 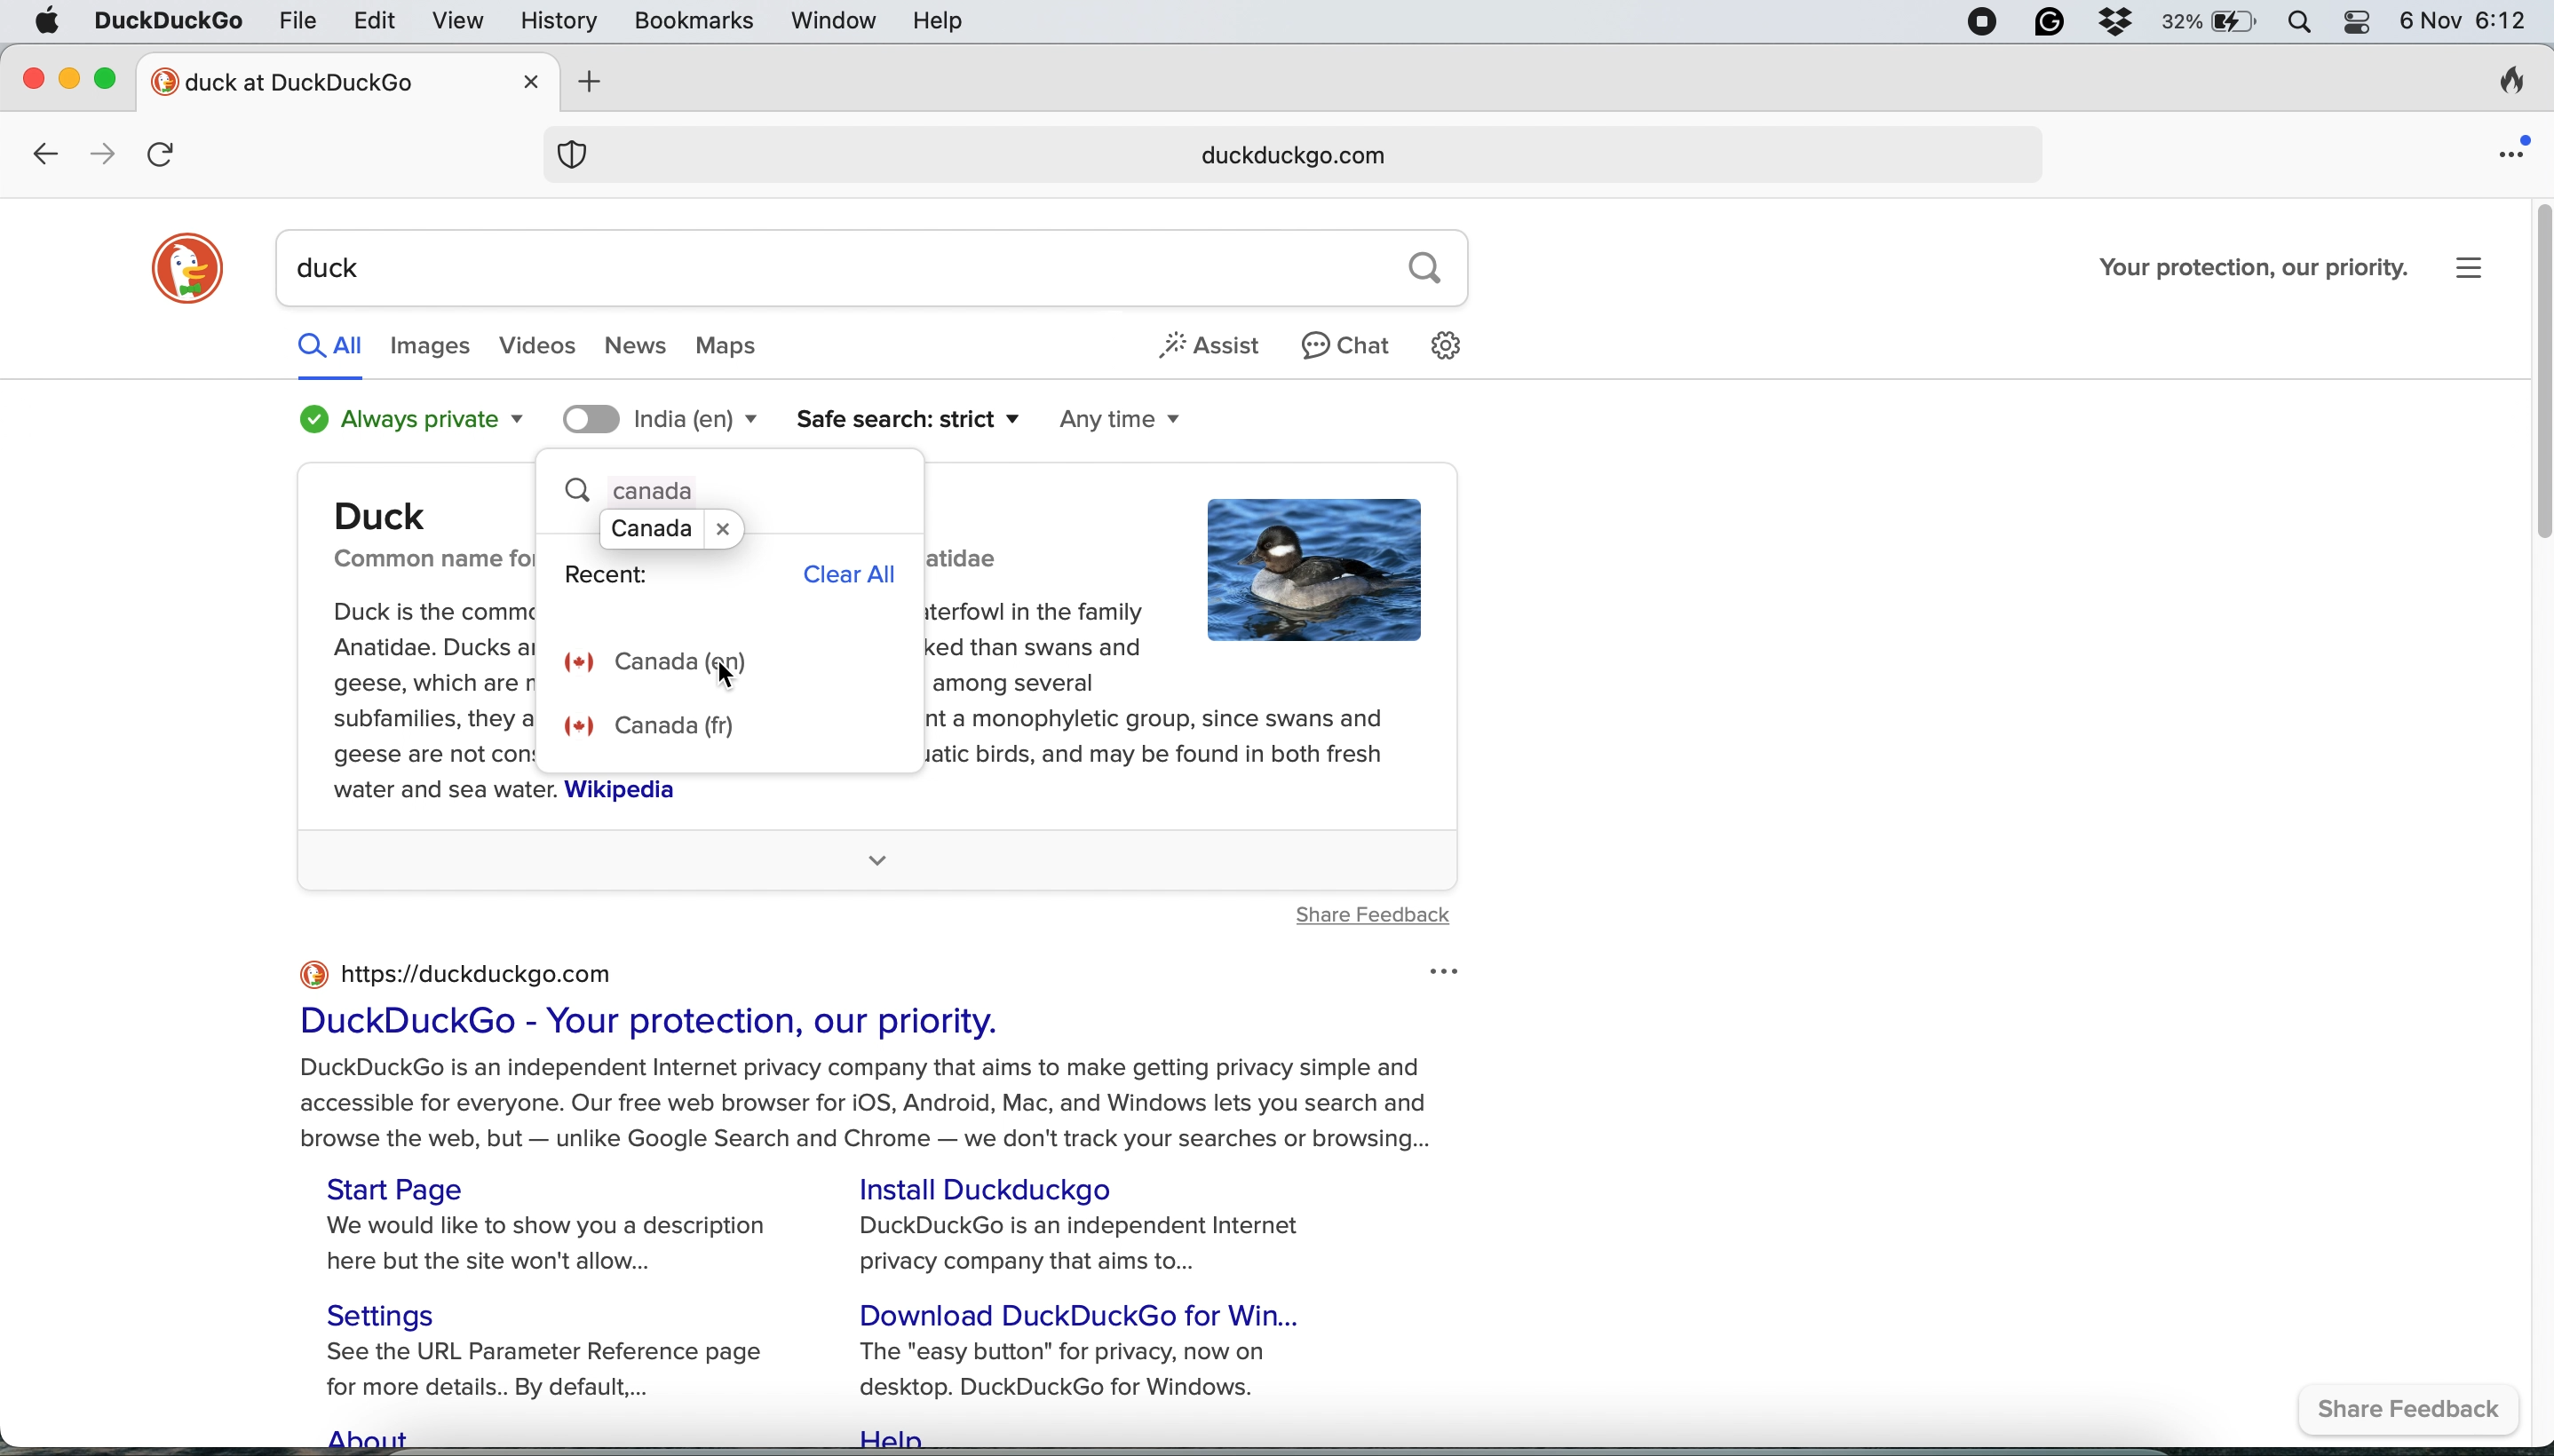 What do you see at coordinates (637, 347) in the screenshot?
I see `news` at bounding box center [637, 347].